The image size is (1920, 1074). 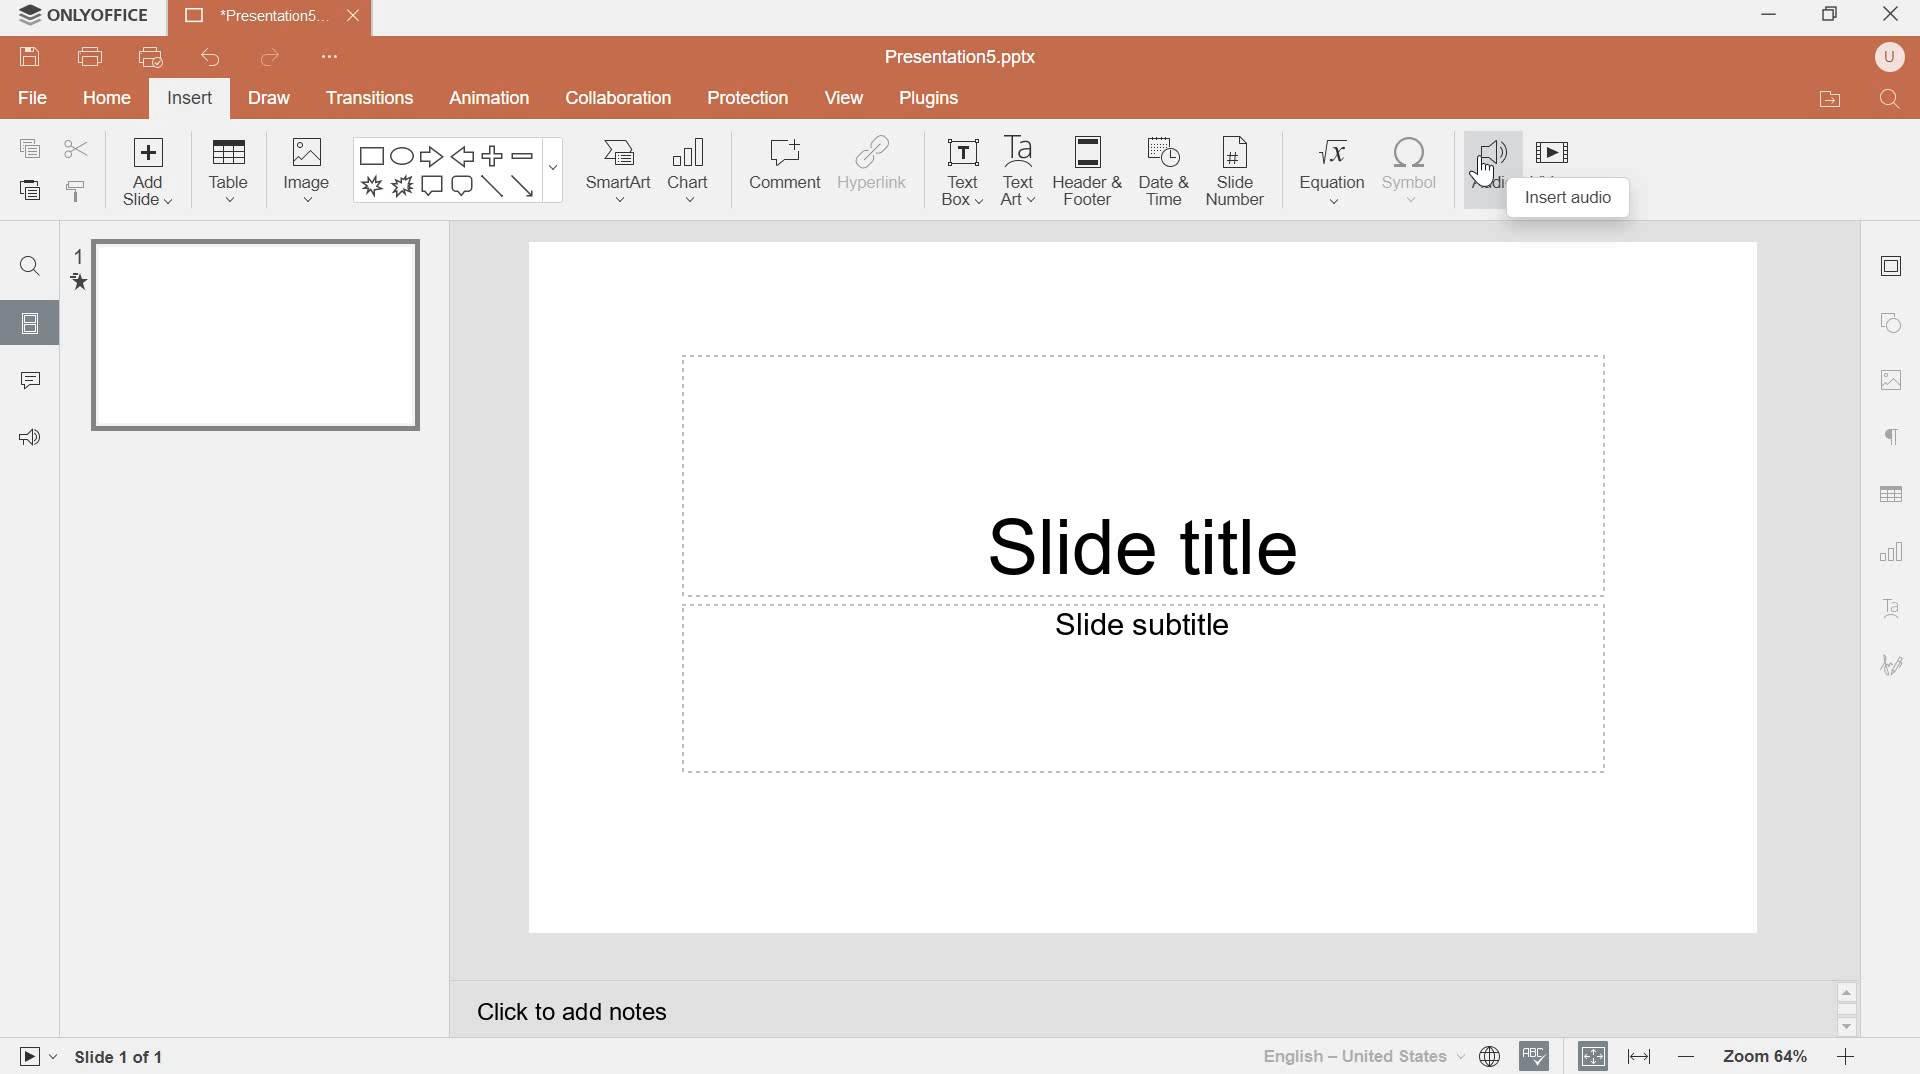 I want to click on zoom out, so click(x=1683, y=1055).